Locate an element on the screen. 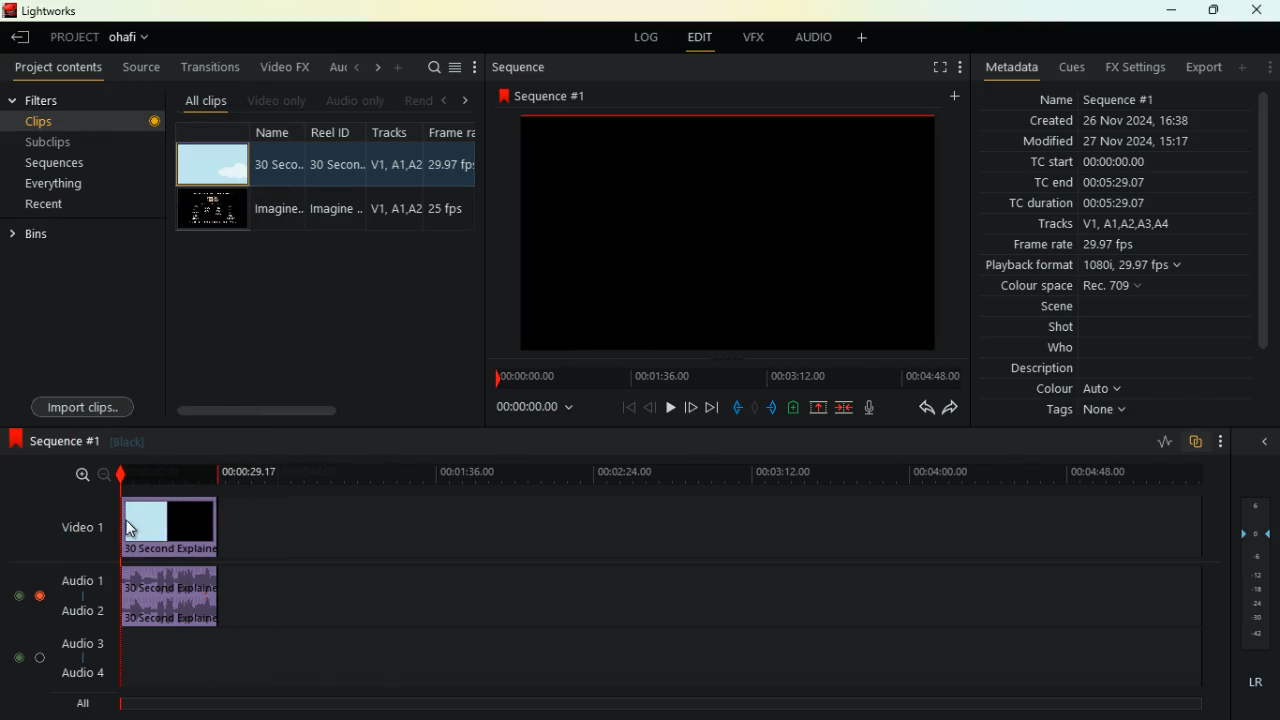 This screenshot has height=720, width=1280. more is located at coordinates (477, 68).